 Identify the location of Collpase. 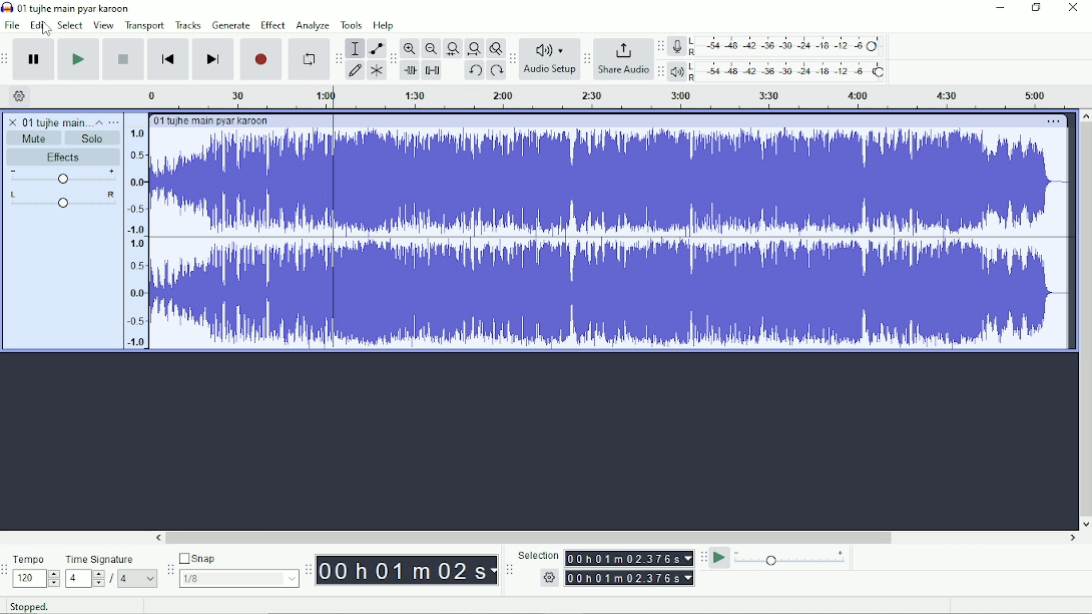
(99, 121).